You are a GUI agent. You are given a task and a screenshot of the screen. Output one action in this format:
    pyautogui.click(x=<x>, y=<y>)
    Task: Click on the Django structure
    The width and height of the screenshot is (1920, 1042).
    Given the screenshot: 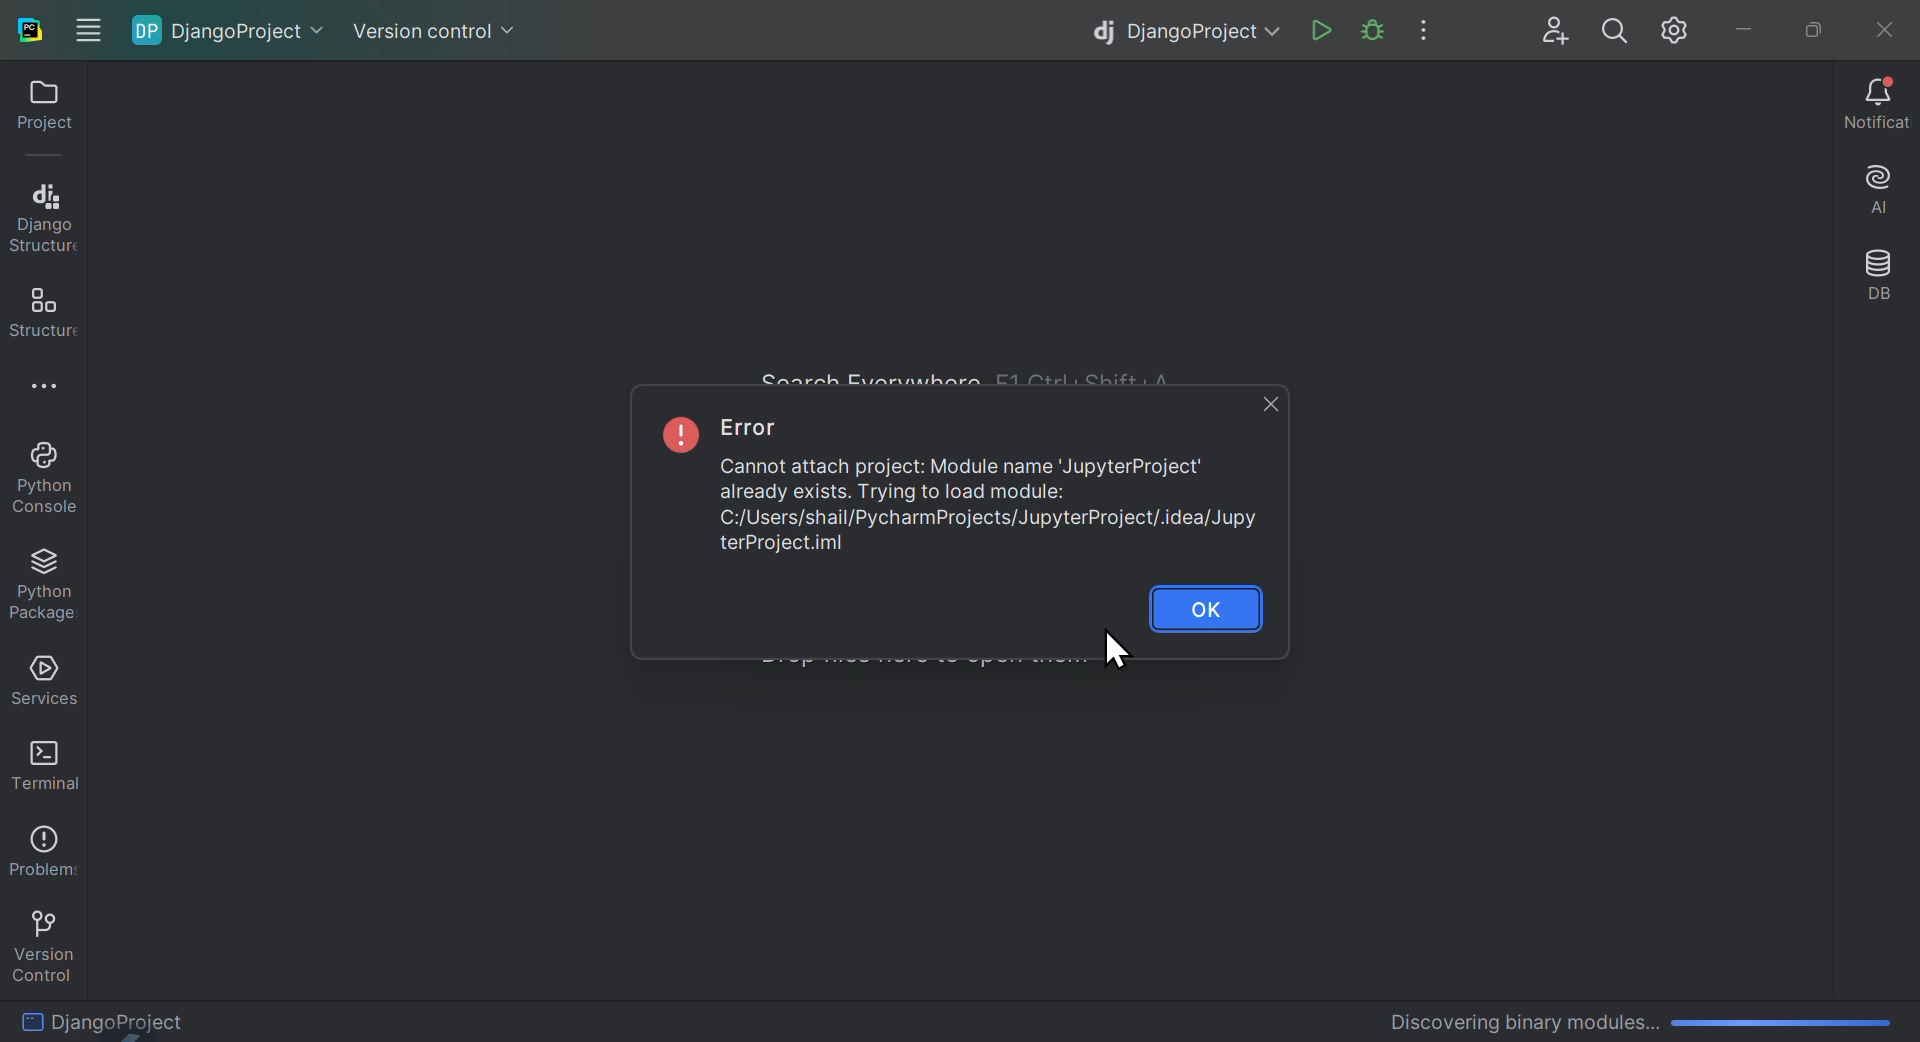 What is the action you would take?
    pyautogui.click(x=42, y=214)
    